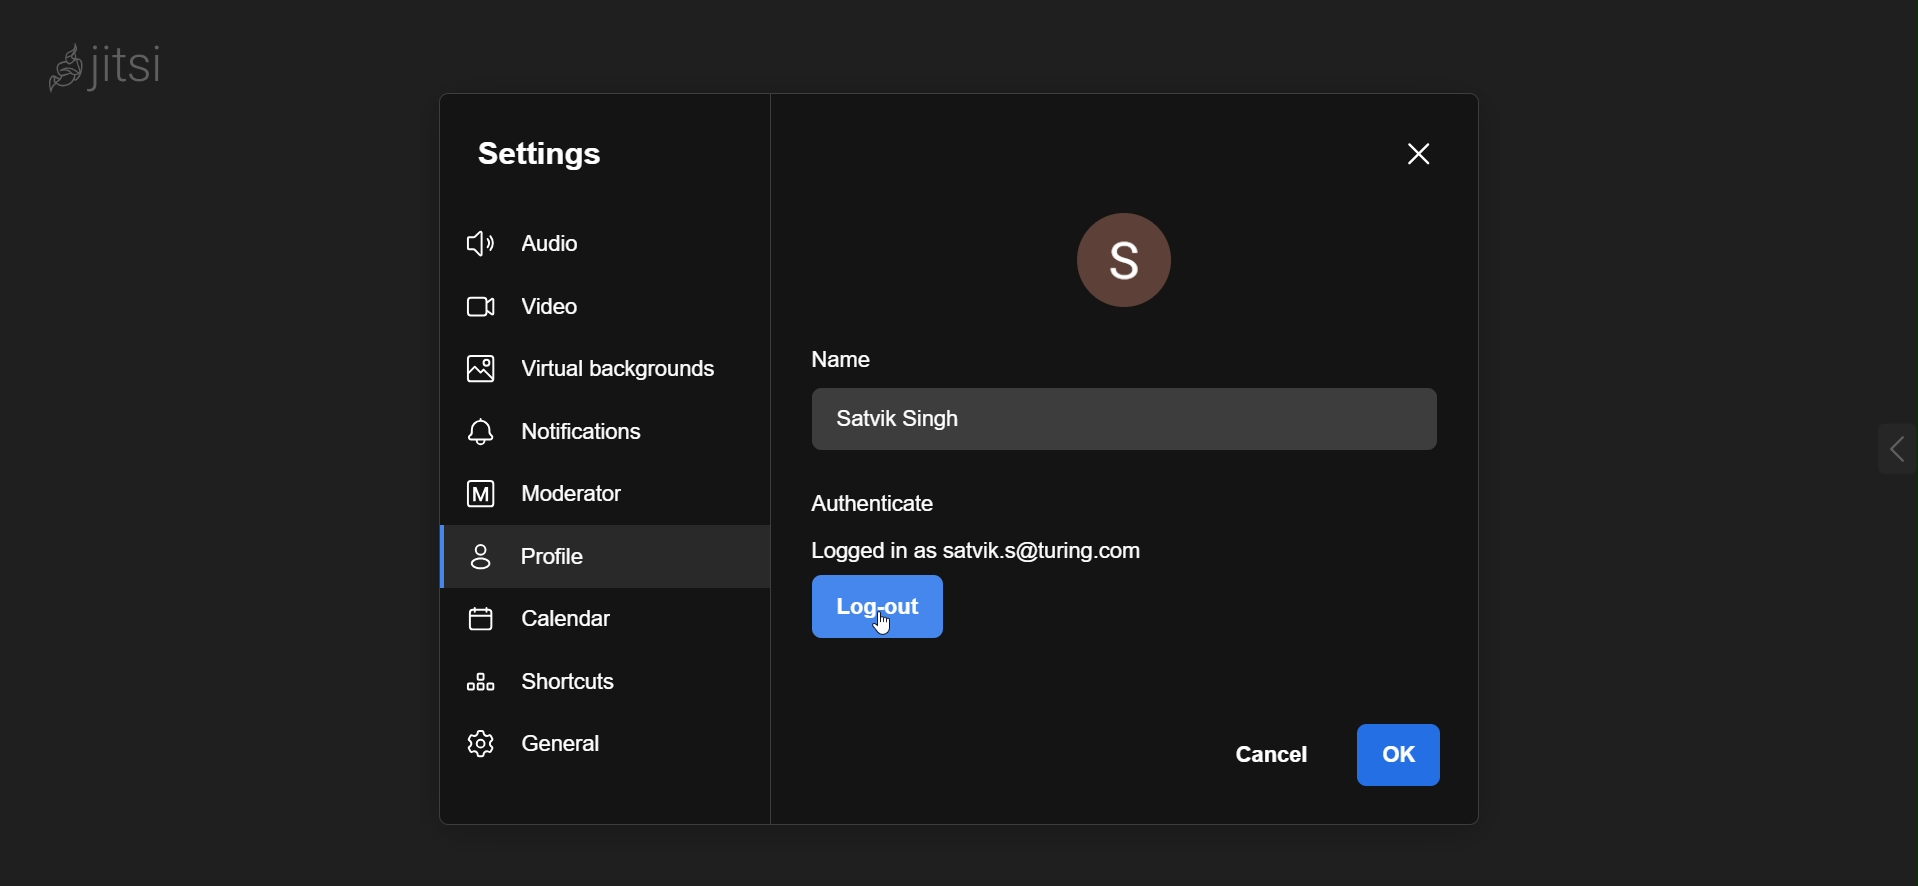  What do you see at coordinates (1874, 450) in the screenshot?
I see `expand` at bounding box center [1874, 450].